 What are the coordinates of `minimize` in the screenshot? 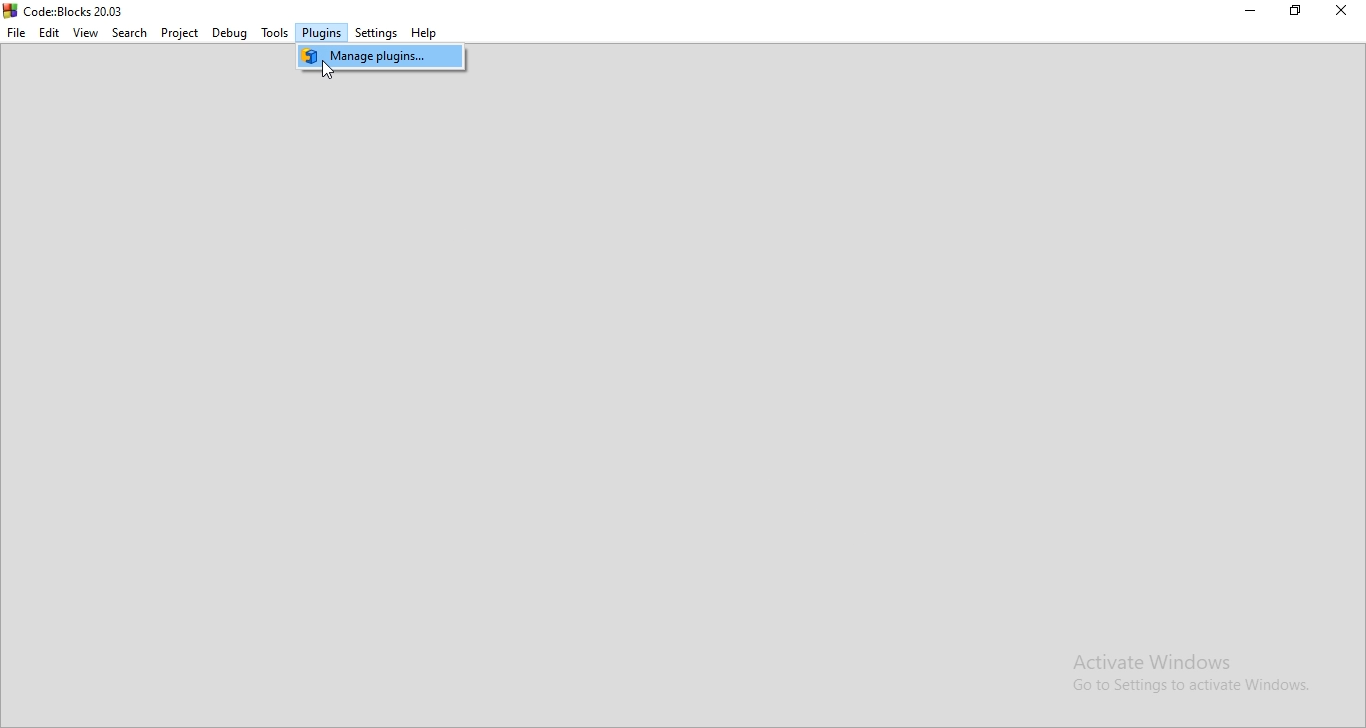 It's located at (1251, 9).